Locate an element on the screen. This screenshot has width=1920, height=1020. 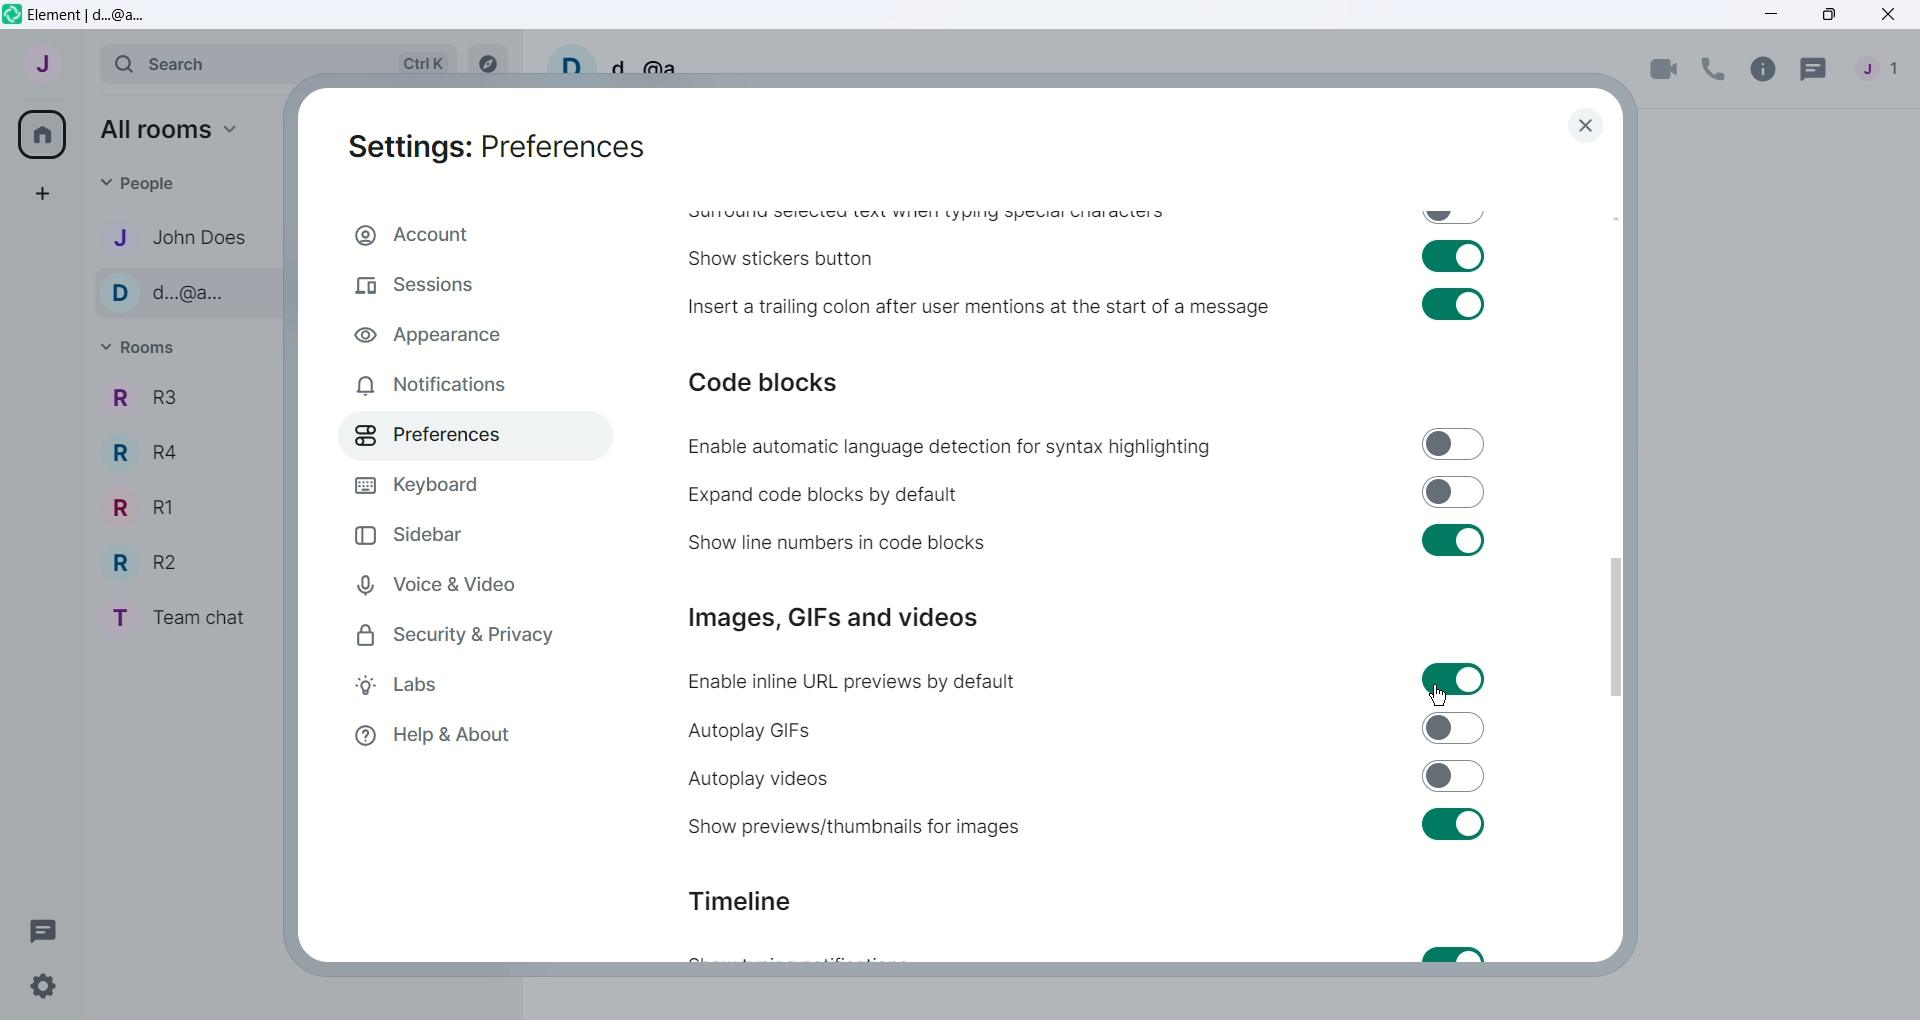
Show previews or thumbnails for images is located at coordinates (850, 826).